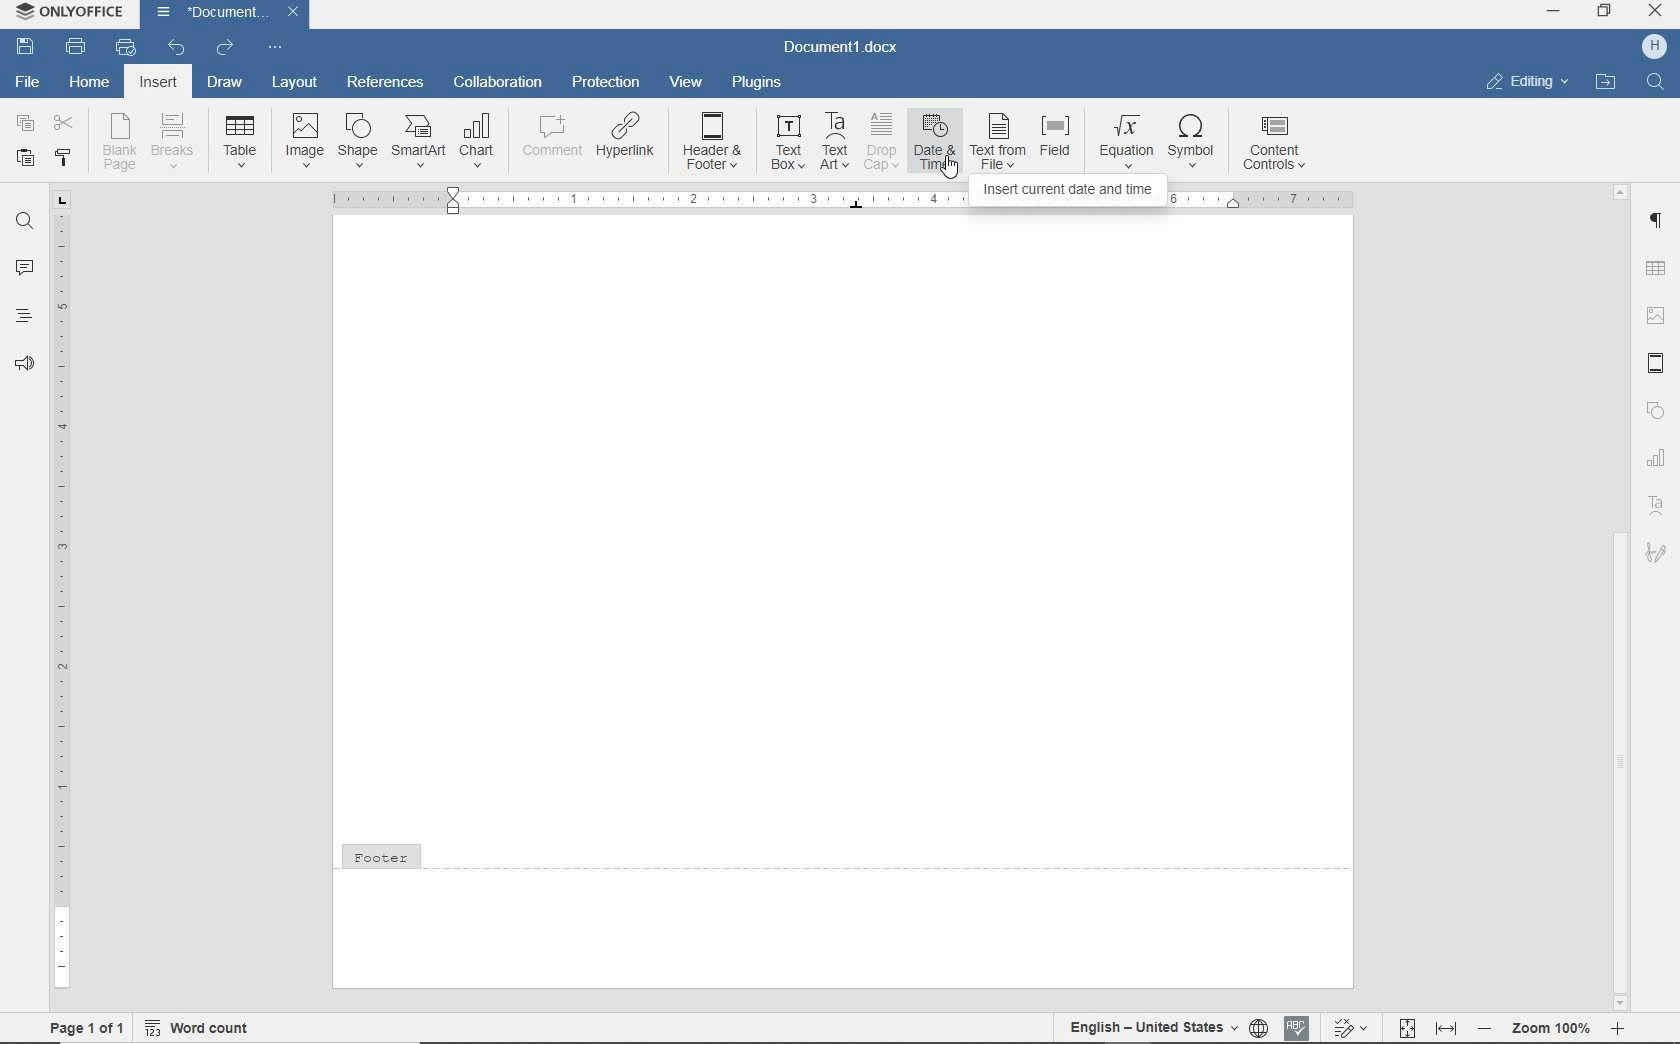 The image size is (1680, 1044). What do you see at coordinates (1658, 411) in the screenshot?
I see `shapes` at bounding box center [1658, 411].